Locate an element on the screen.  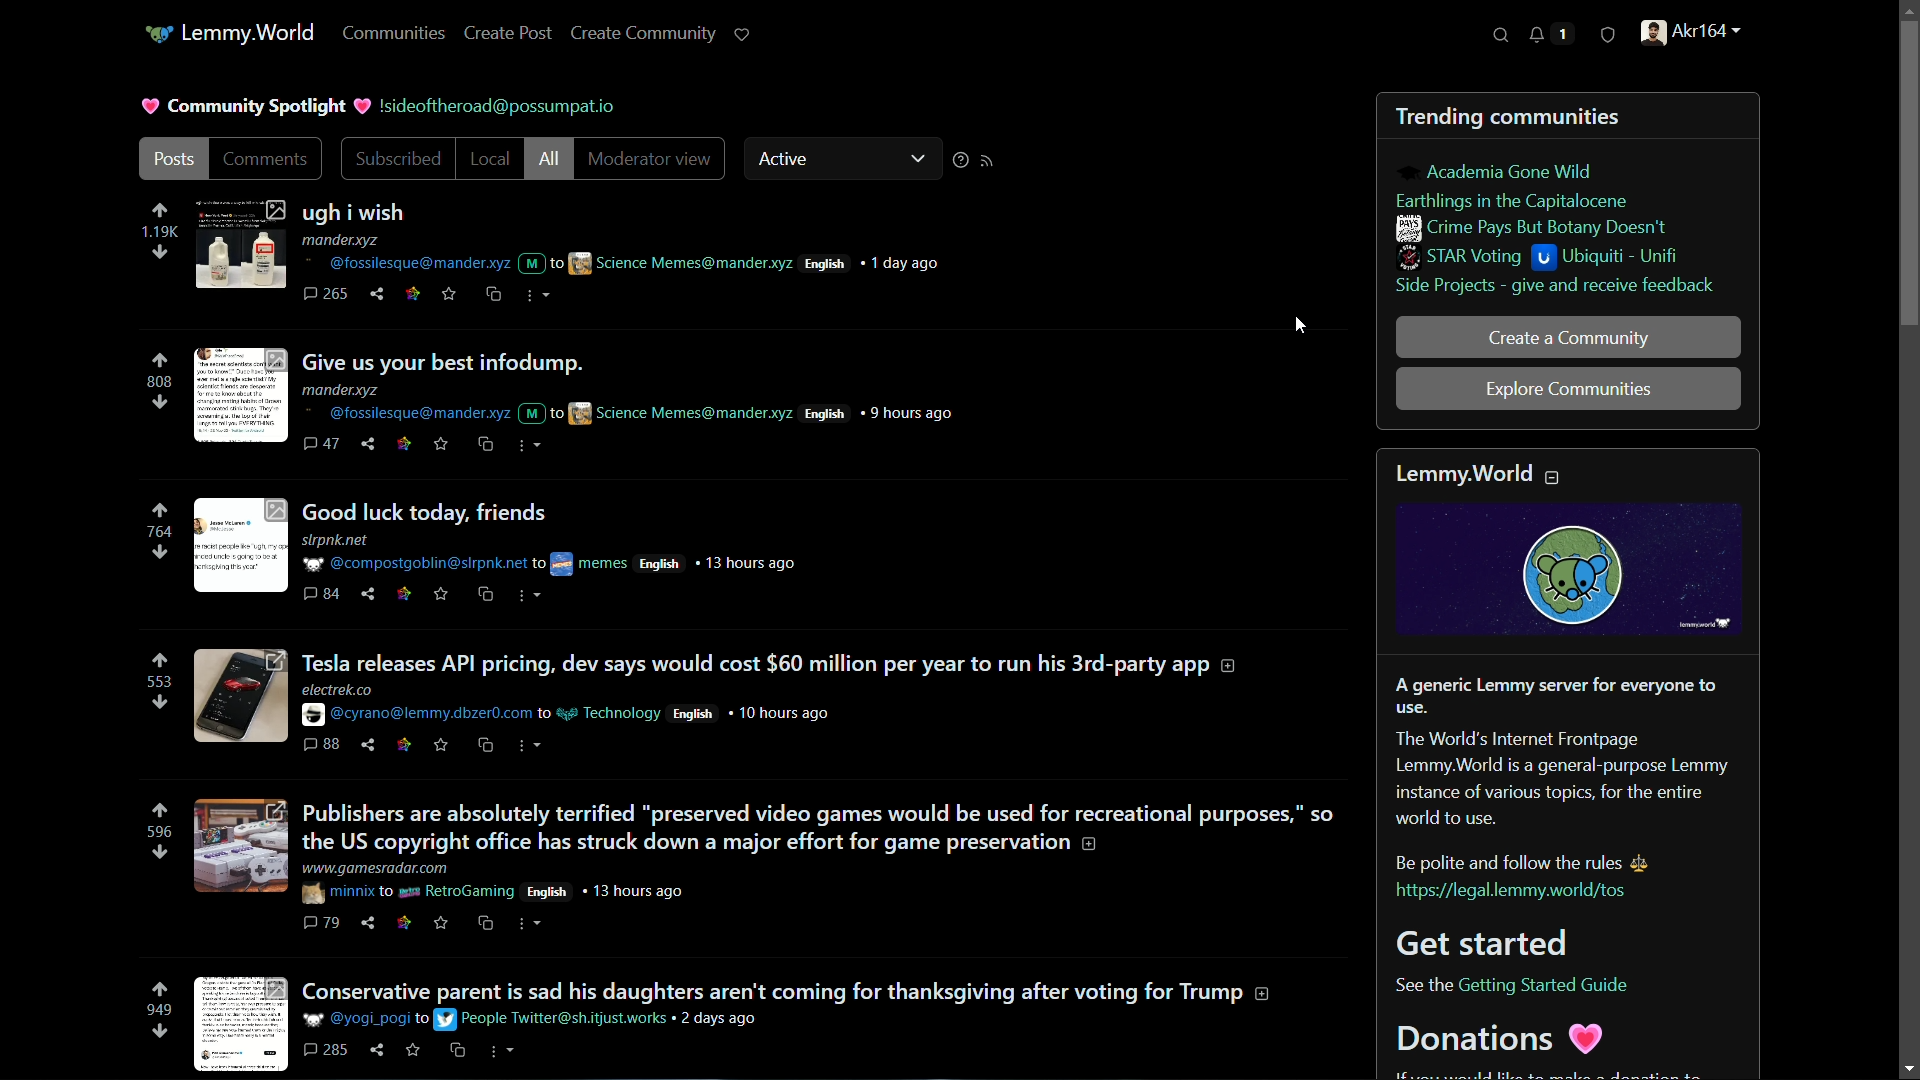
community spotlight is located at coordinates (255, 104).